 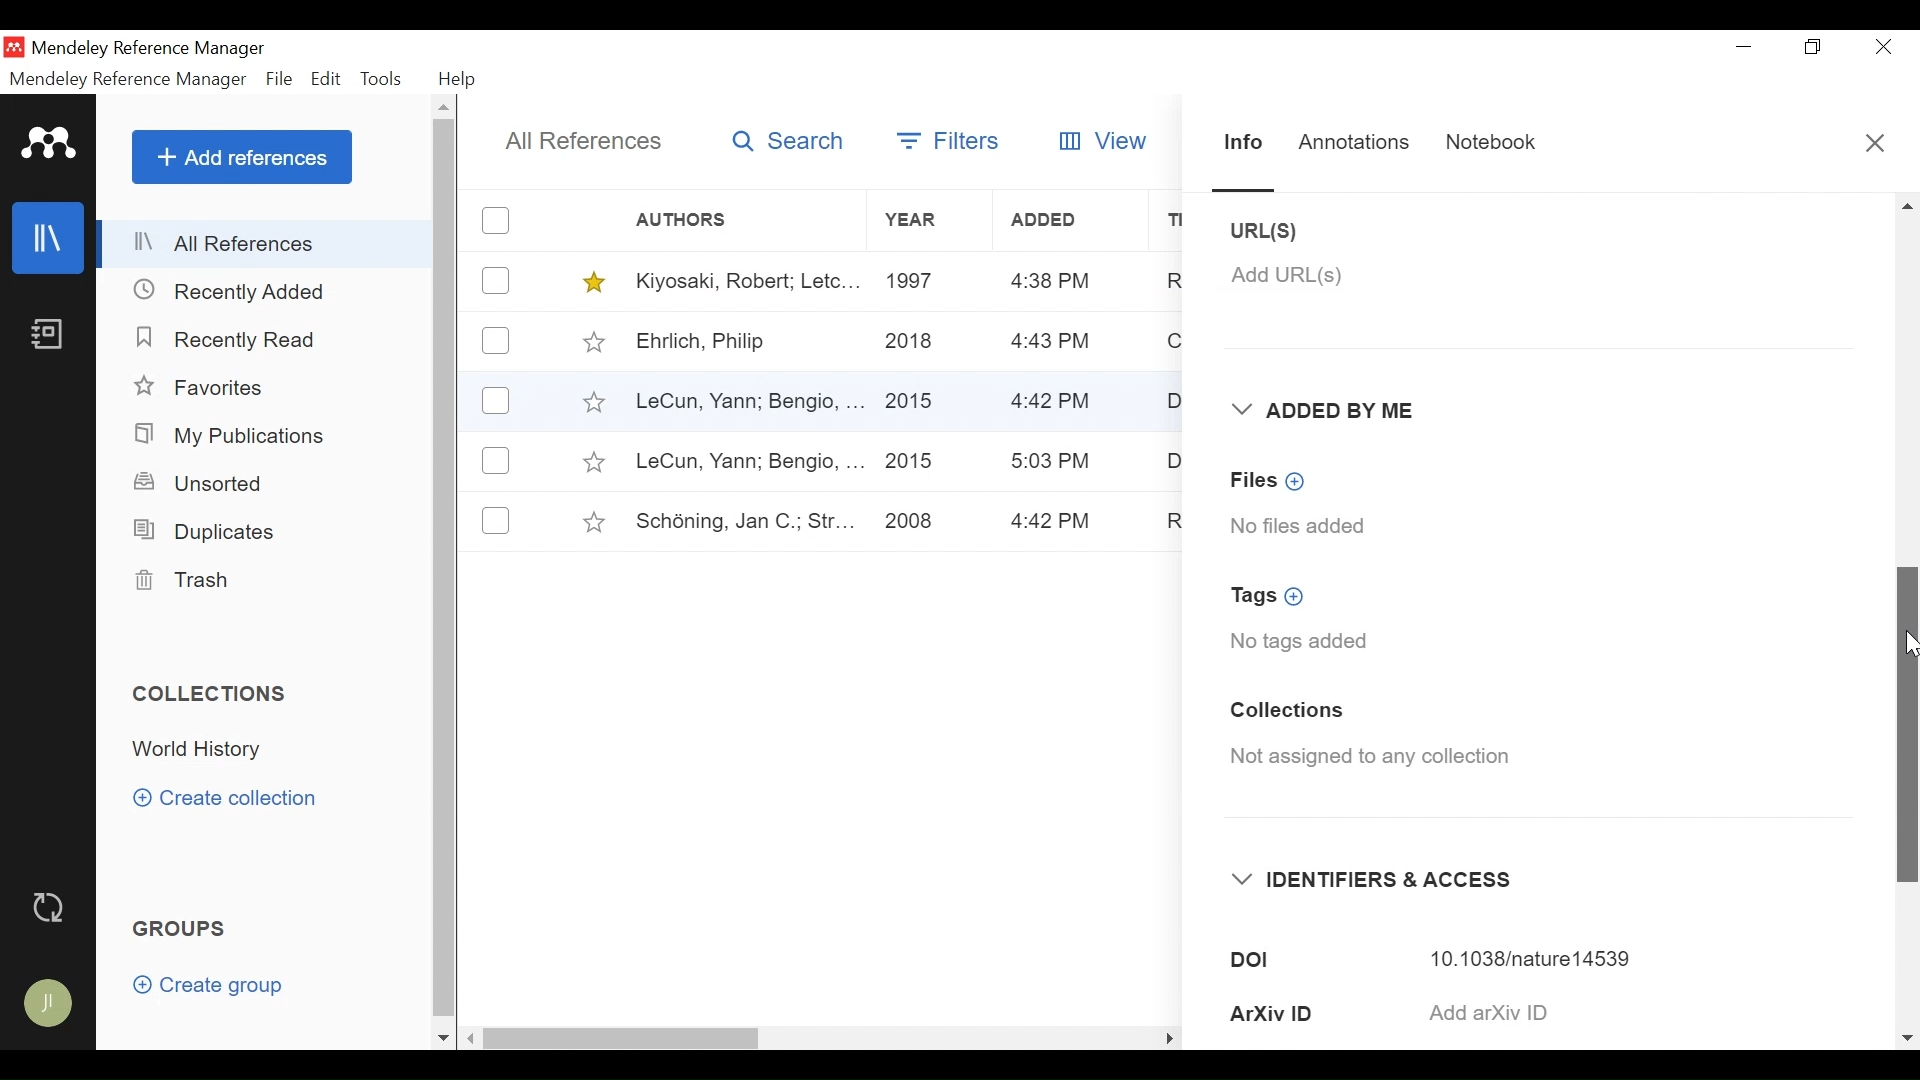 What do you see at coordinates (788, 1034) in the screenshot?
I see `Horizontal Scroll bar` at bounding box center [788, 1034].